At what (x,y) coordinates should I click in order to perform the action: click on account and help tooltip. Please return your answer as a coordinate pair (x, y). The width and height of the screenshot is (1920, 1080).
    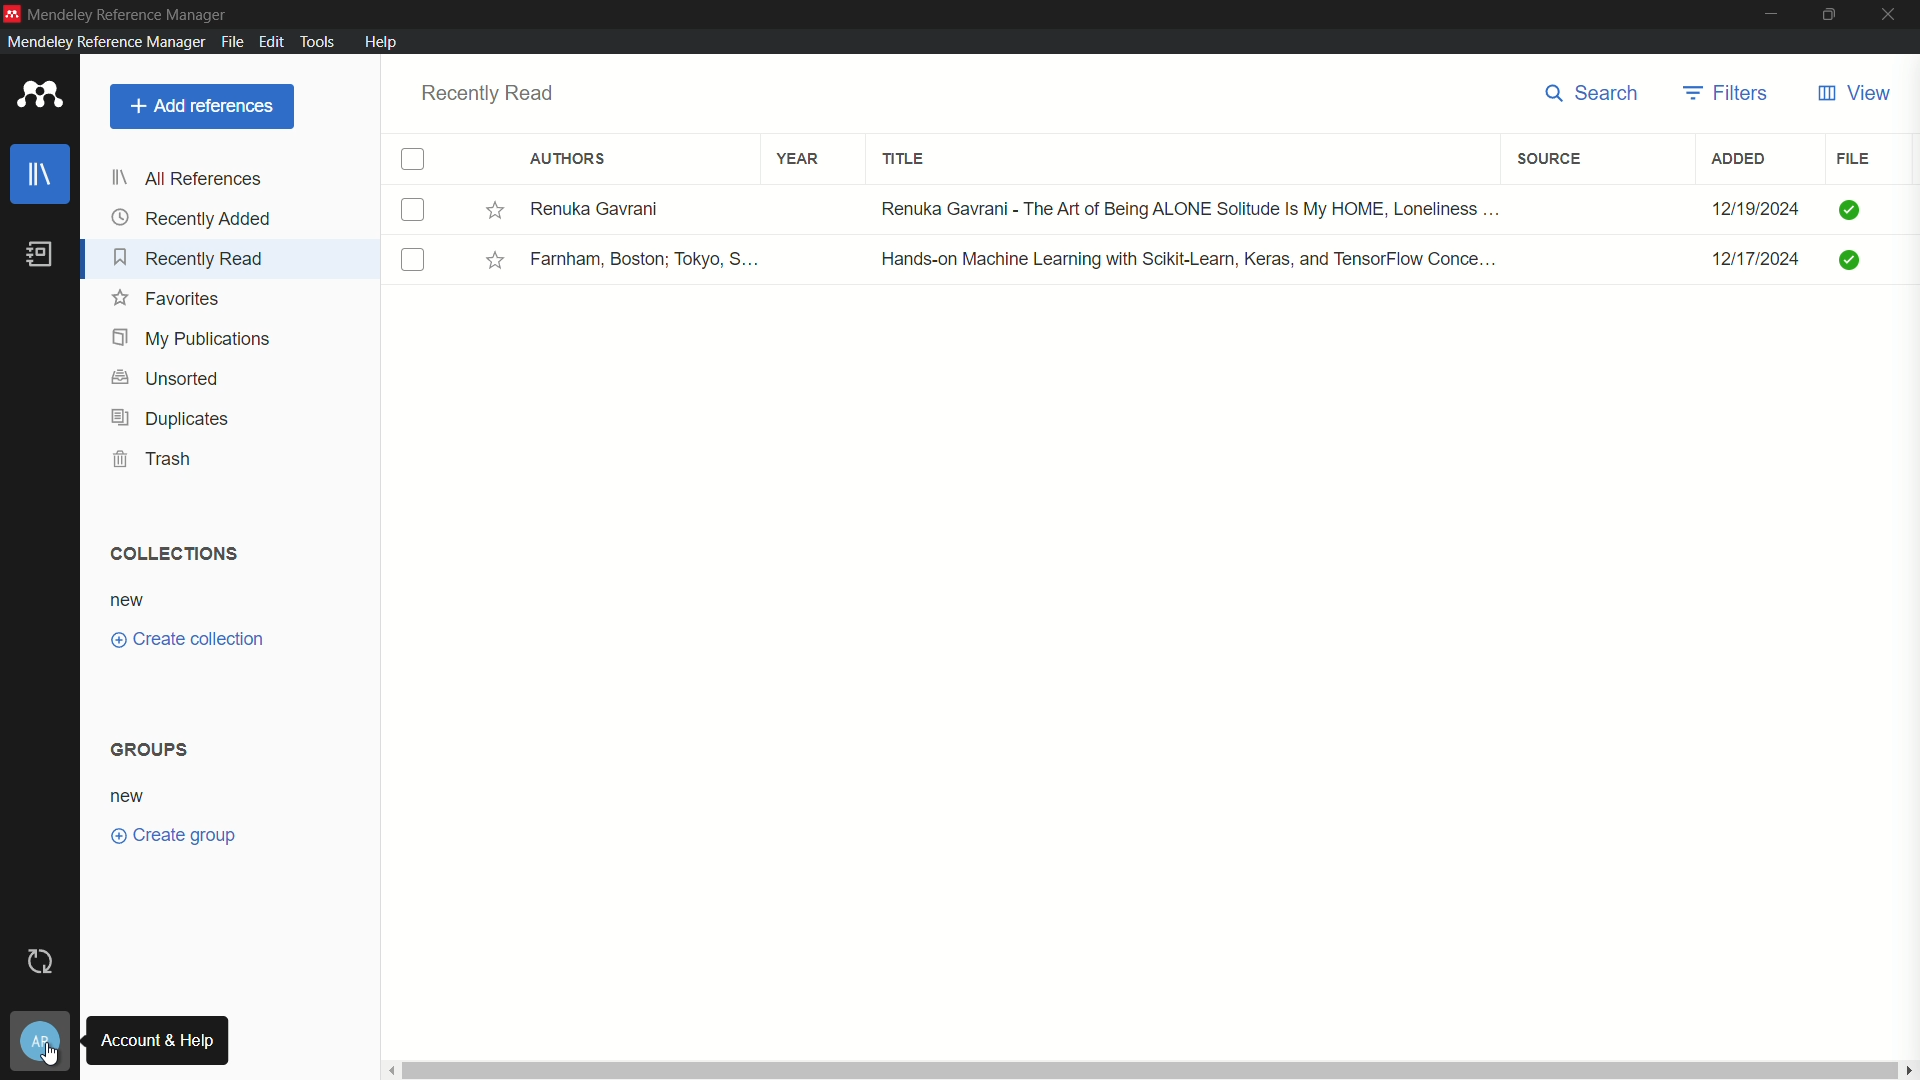
    Looking at the image, I should click on (158, 1042).